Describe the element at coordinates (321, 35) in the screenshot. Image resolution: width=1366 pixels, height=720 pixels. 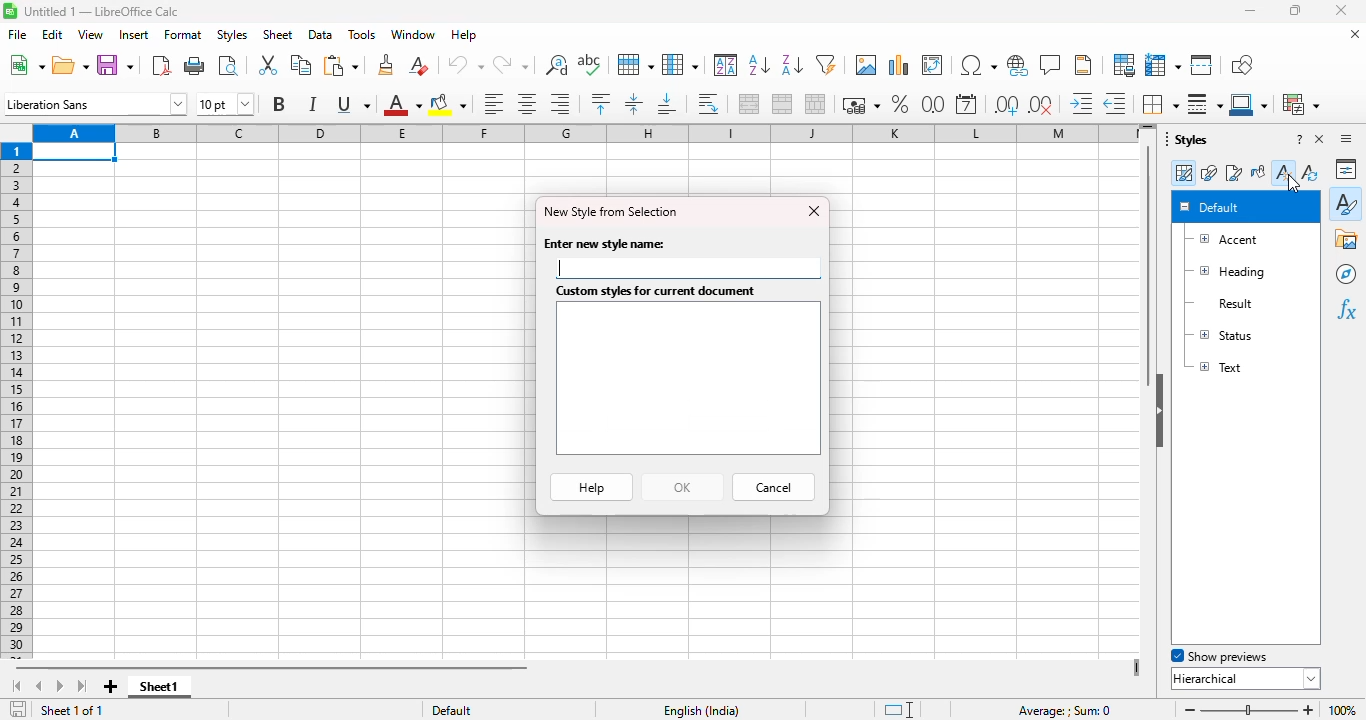
I see `data` at that location.